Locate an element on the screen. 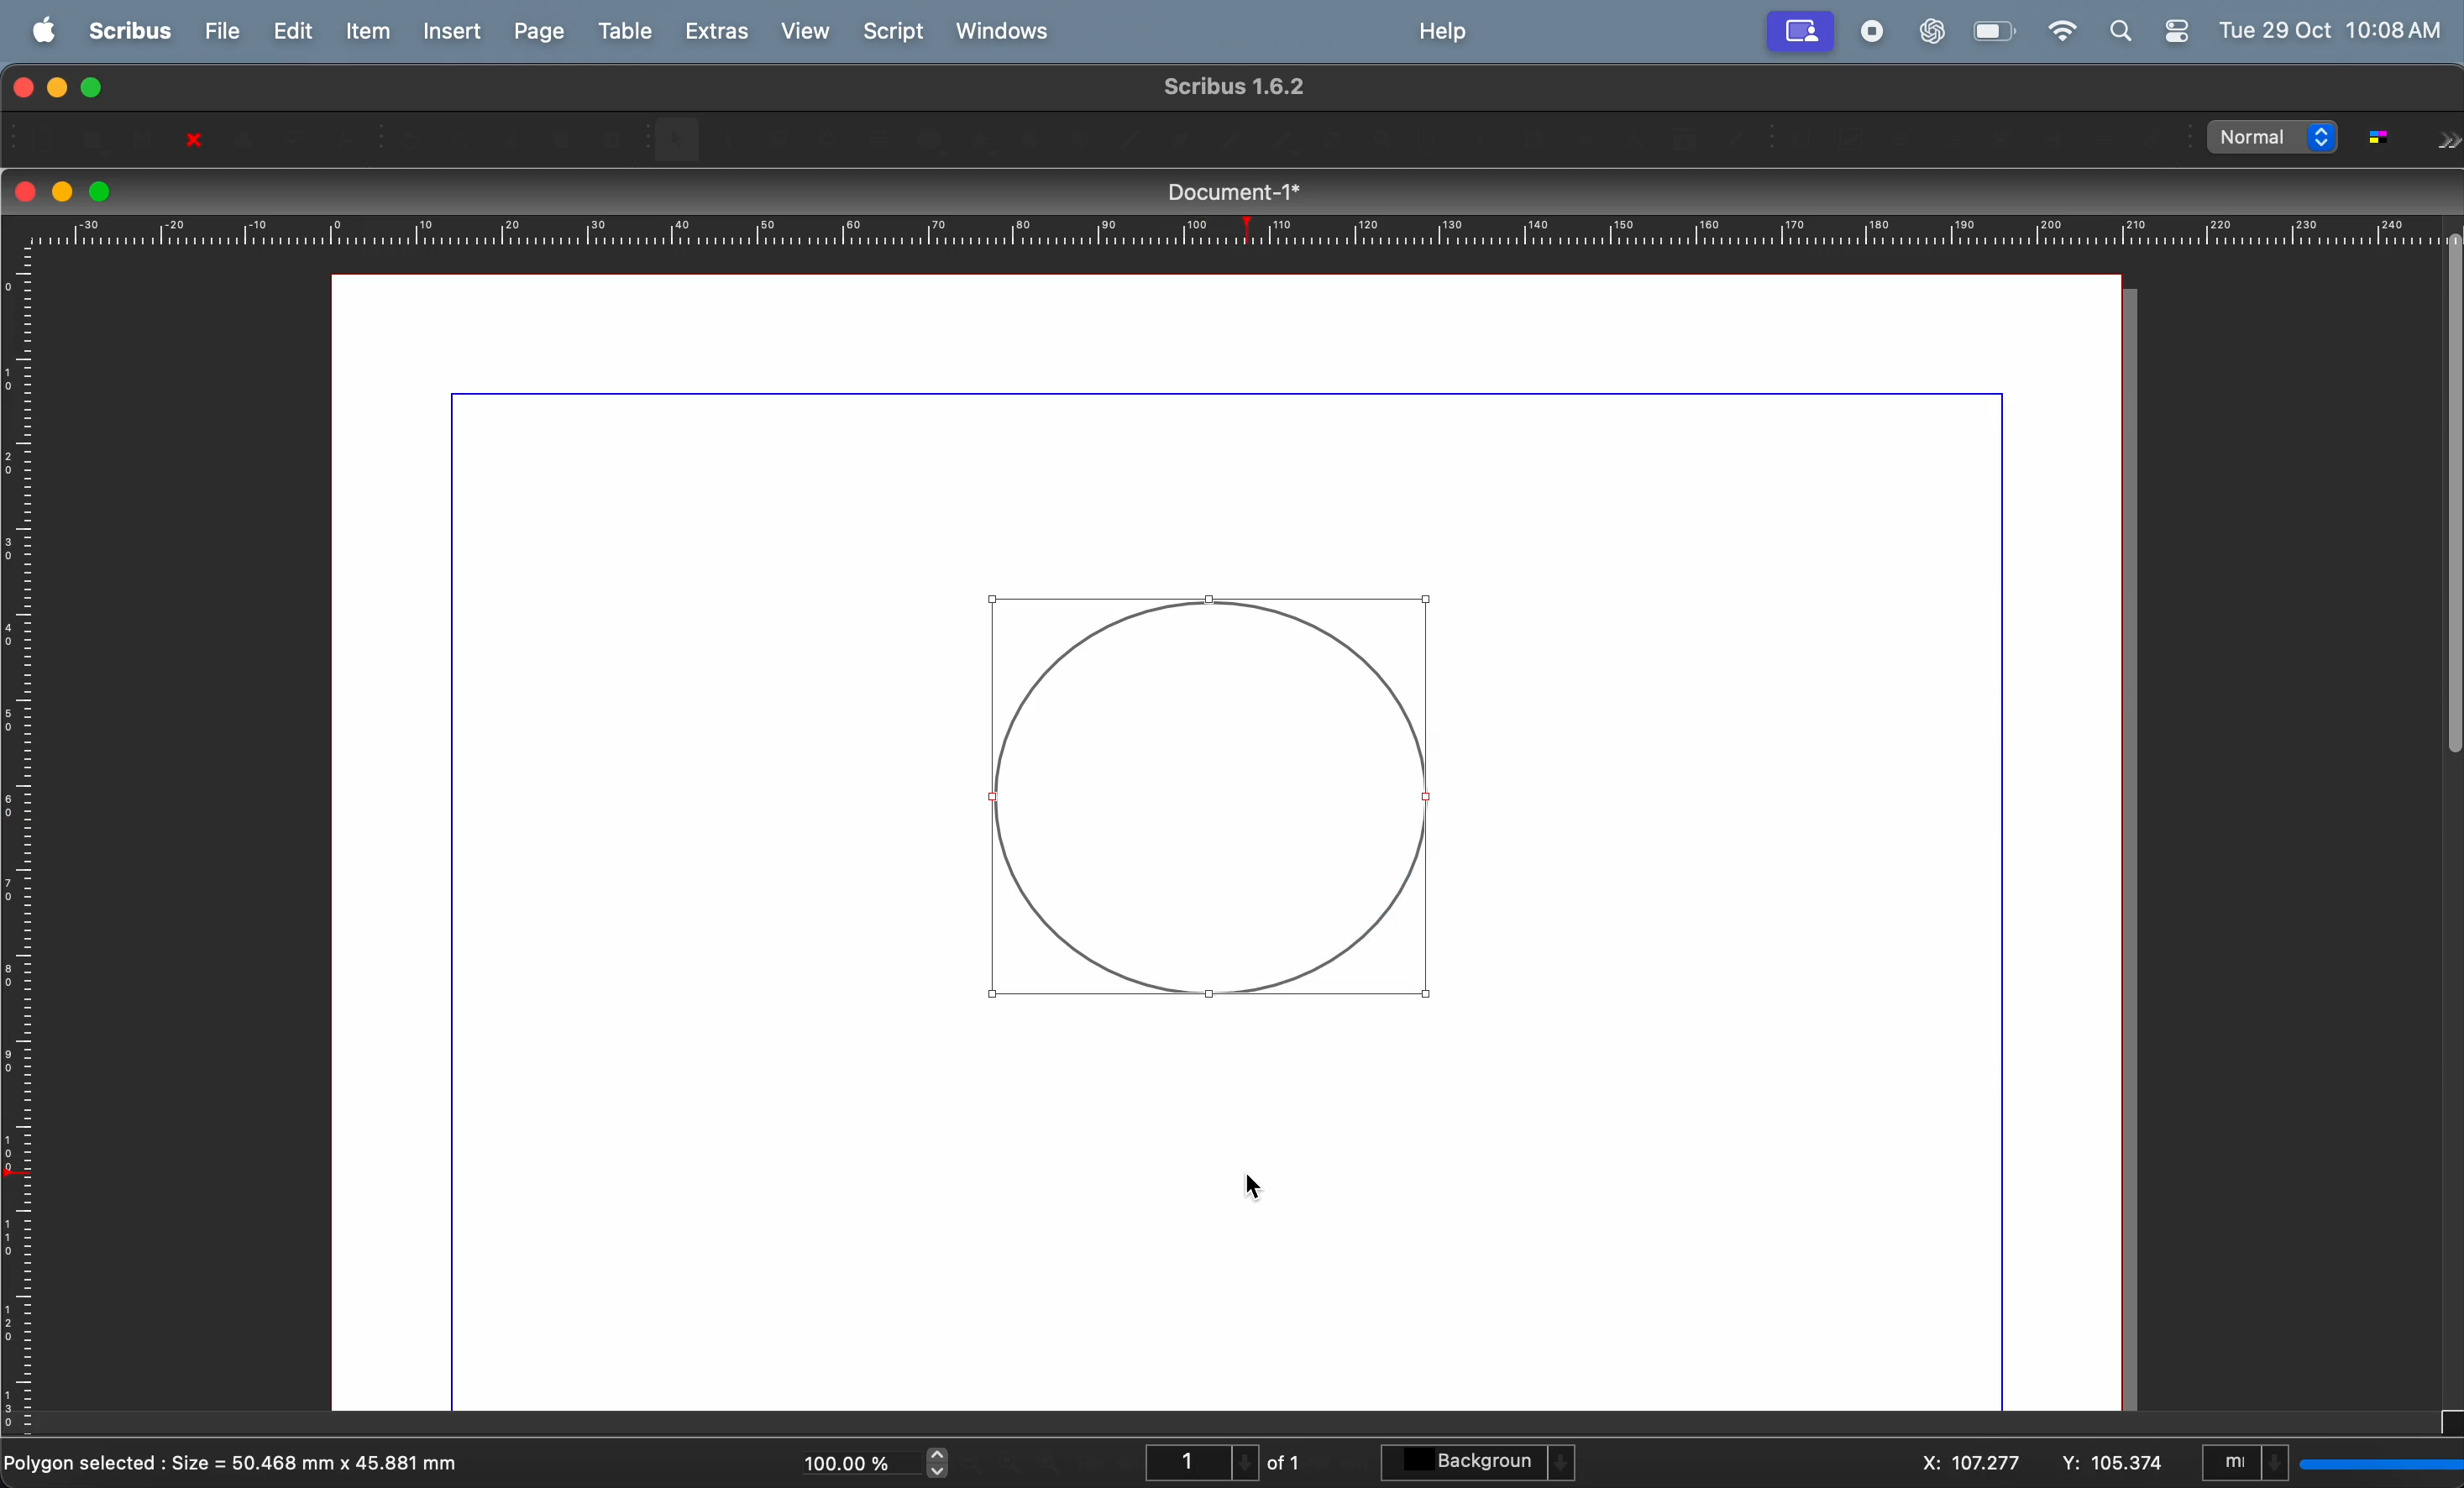 This screenshot has width=2464, height=1488. chatgpt is located at coordinates (1932, 32).